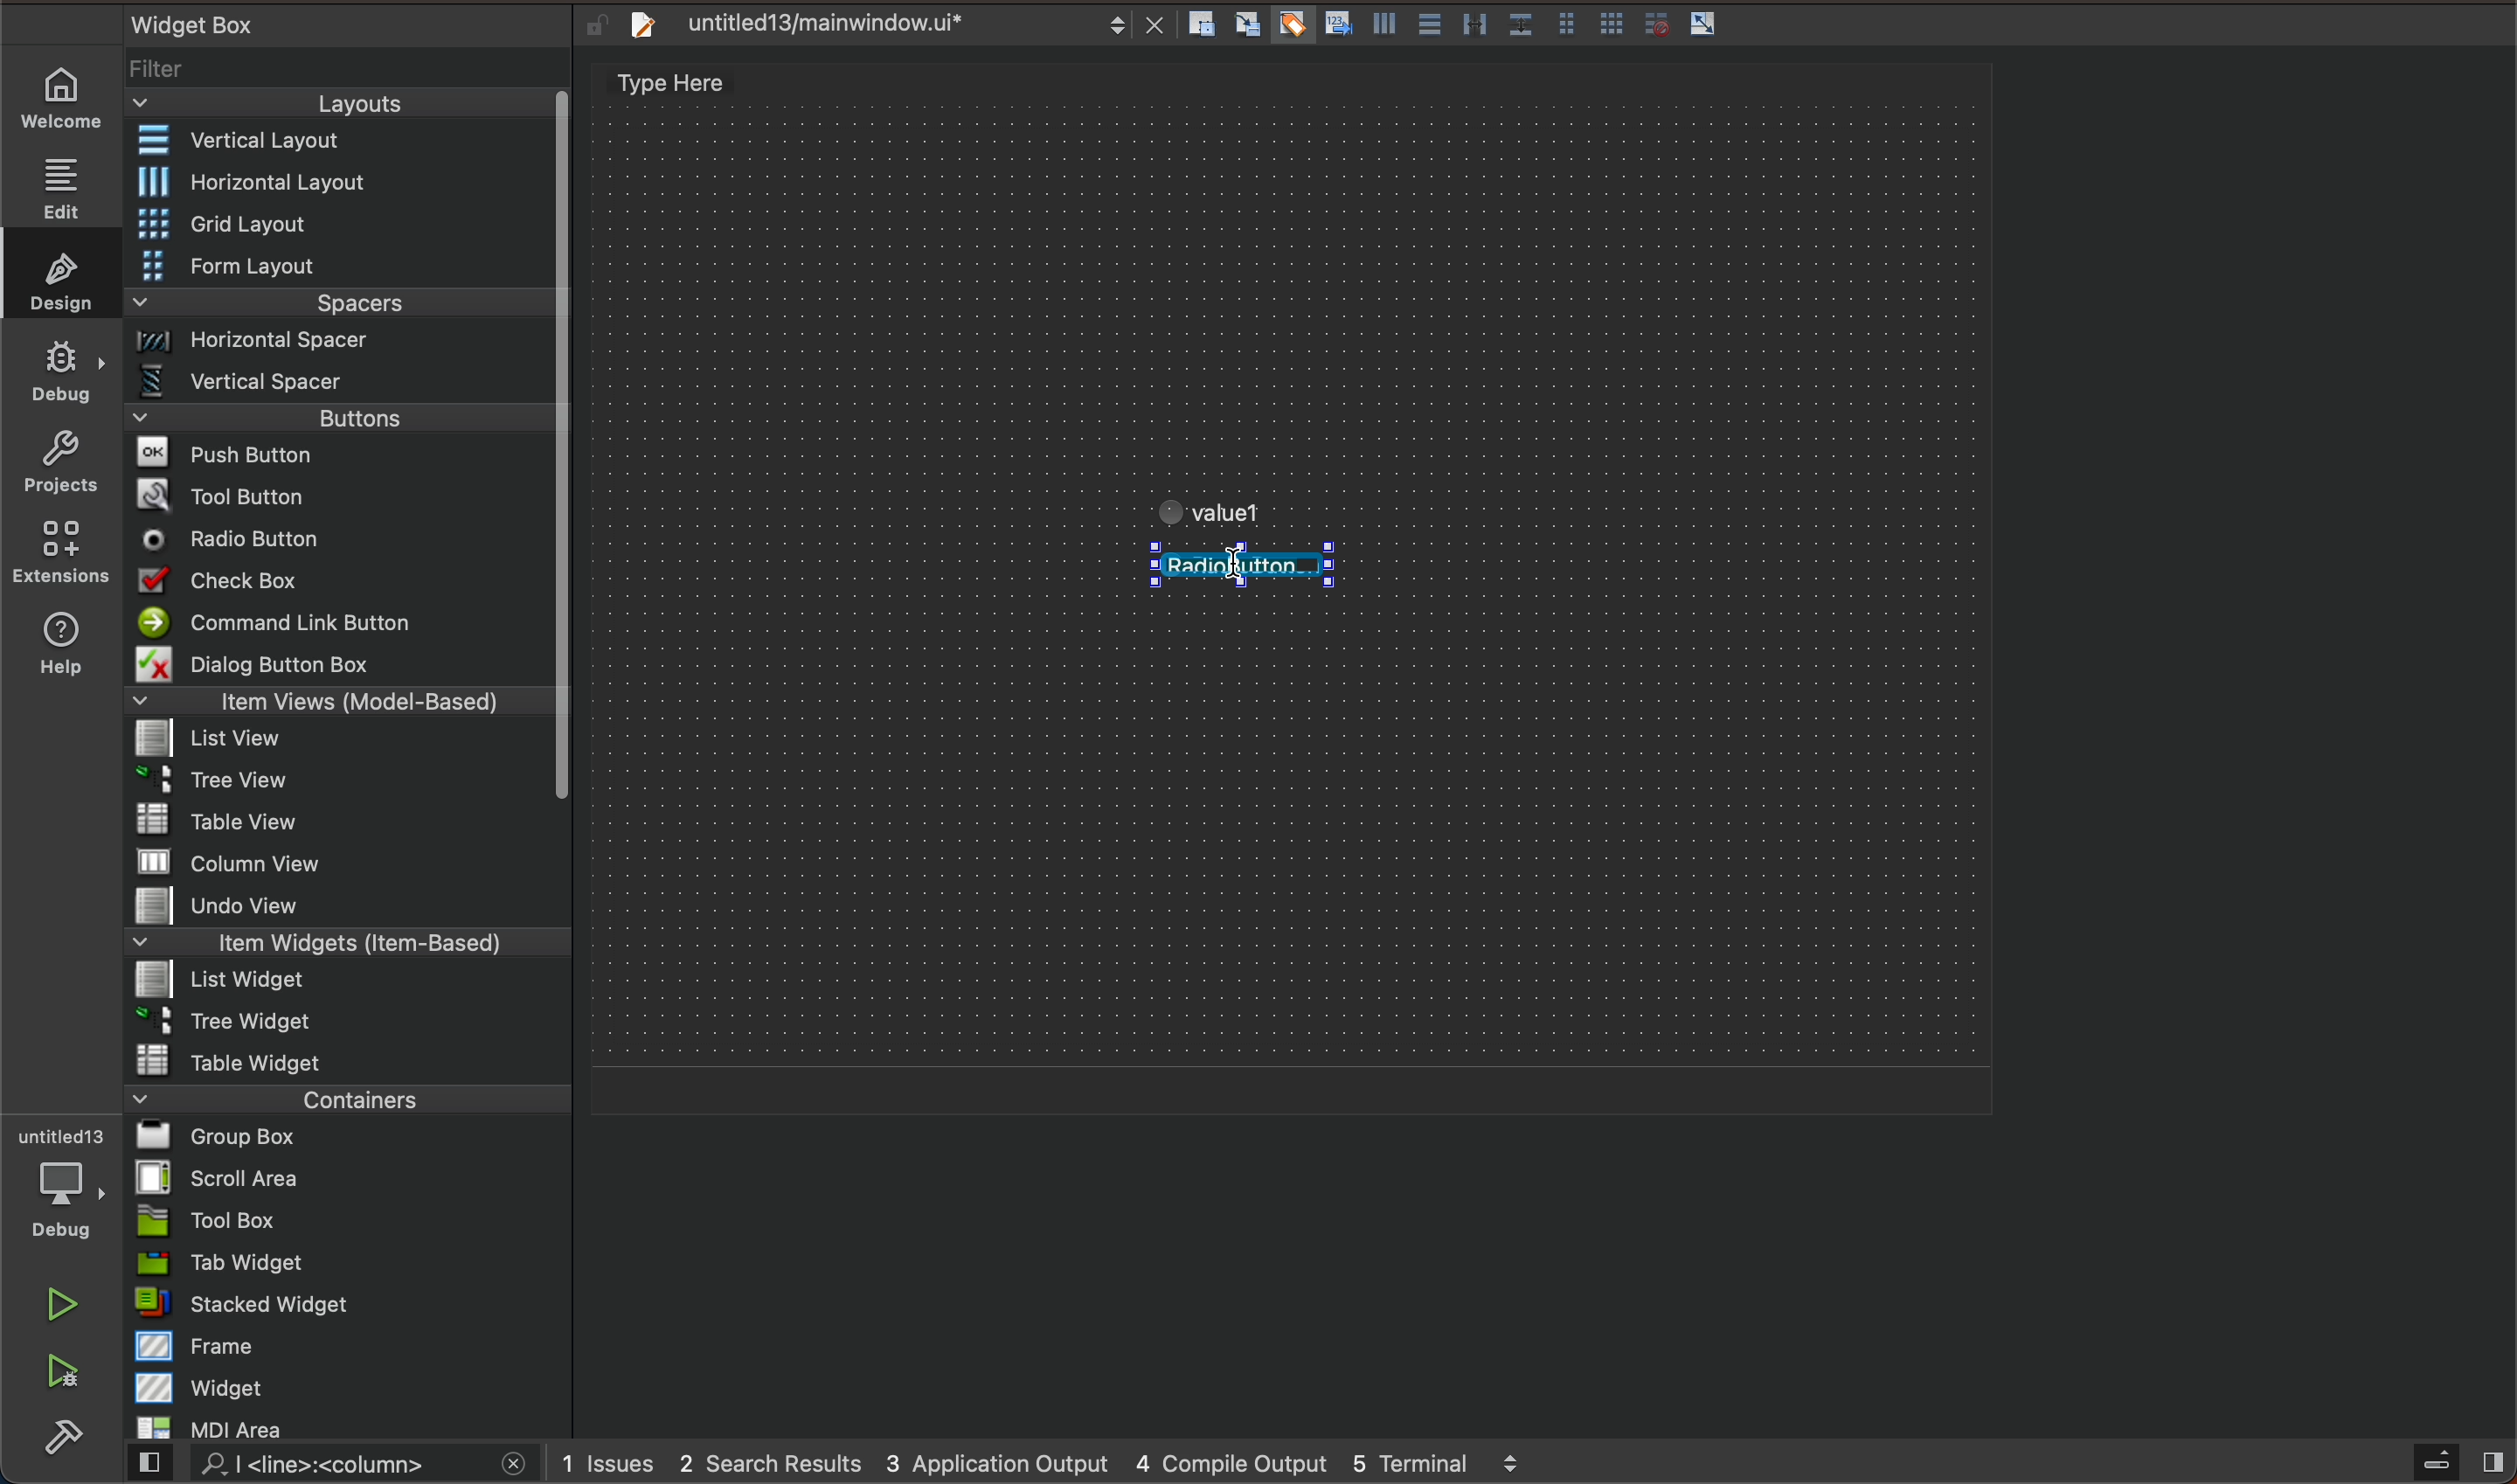 This screenshot has height=1484, width=2517. What do you see at coordinates (2440, 1463) in the screenshot?
I see `sidebar ` at bounding box center [2440, 1463].